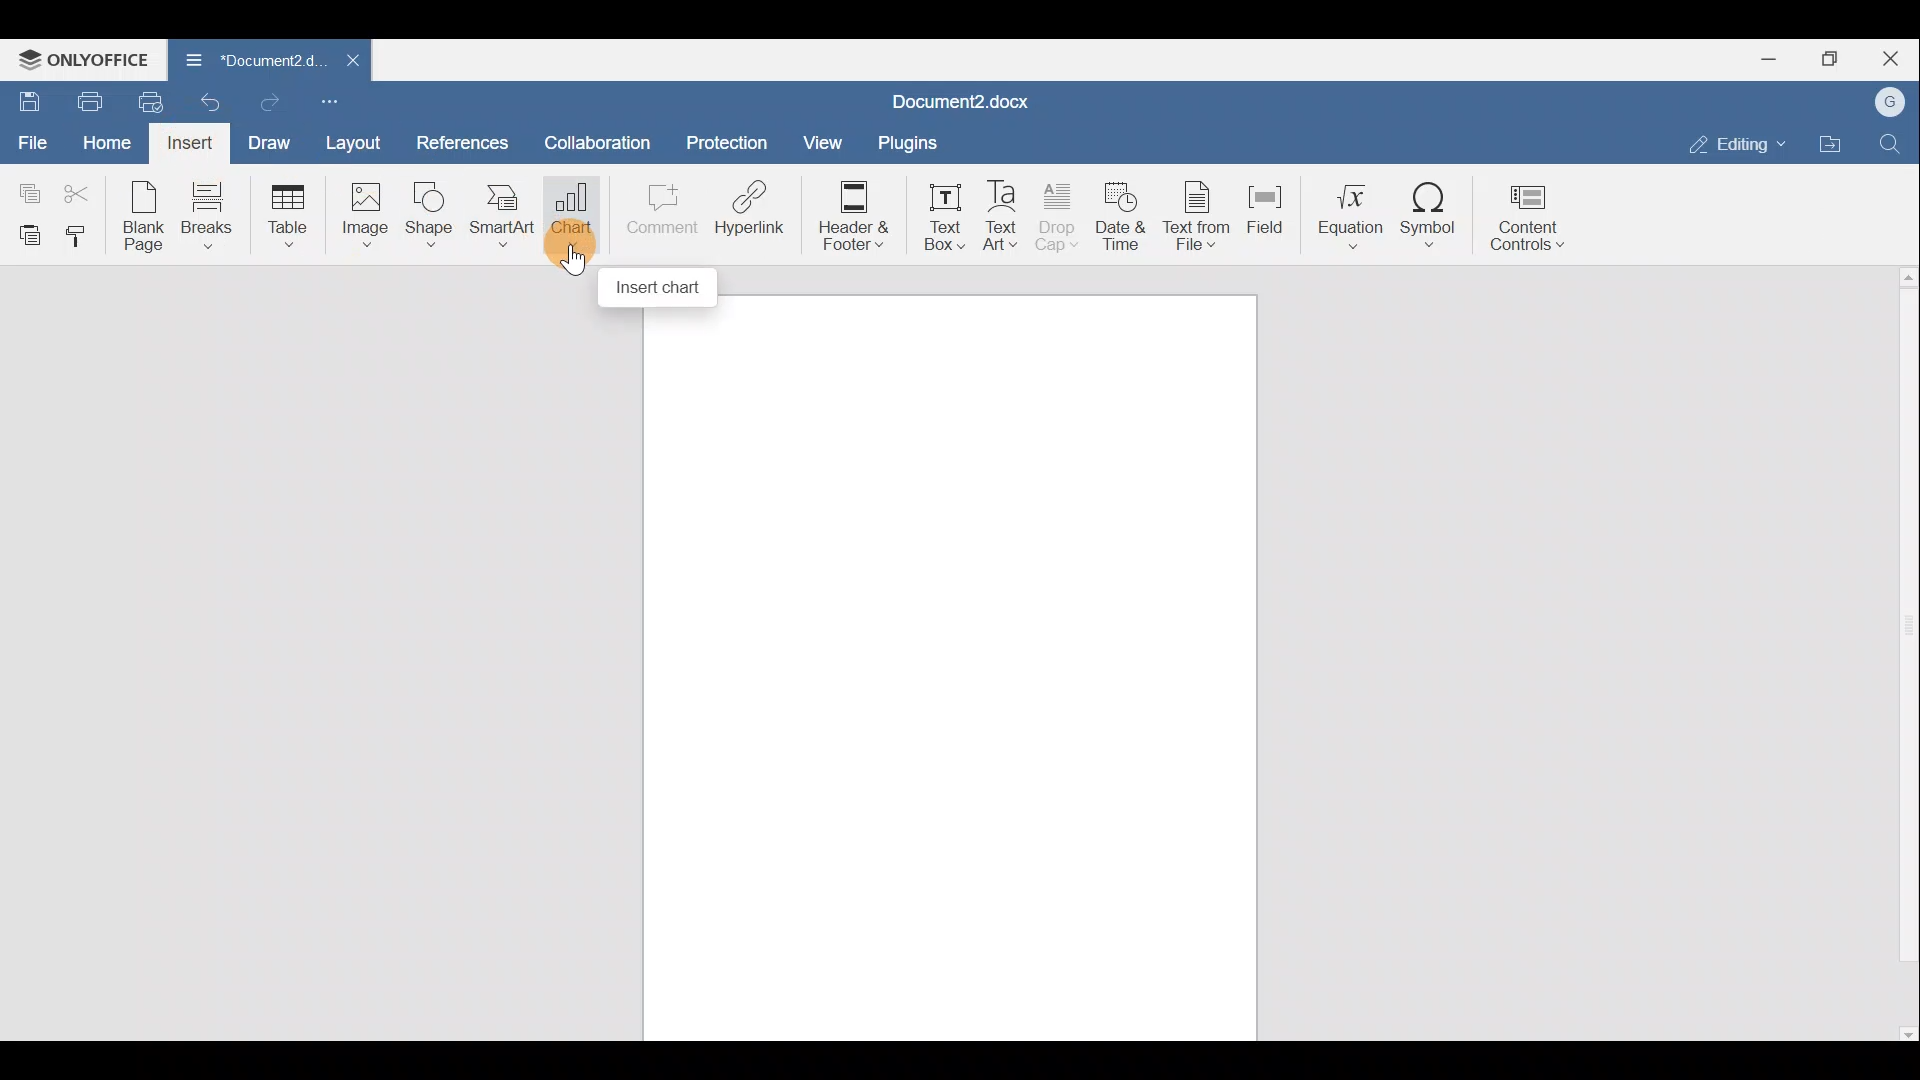 Image resolution: width=1920 pixels, height=1080 pixels. Describe the element at coordinates (30, 141) in the screenshot. I see `File` at that location.